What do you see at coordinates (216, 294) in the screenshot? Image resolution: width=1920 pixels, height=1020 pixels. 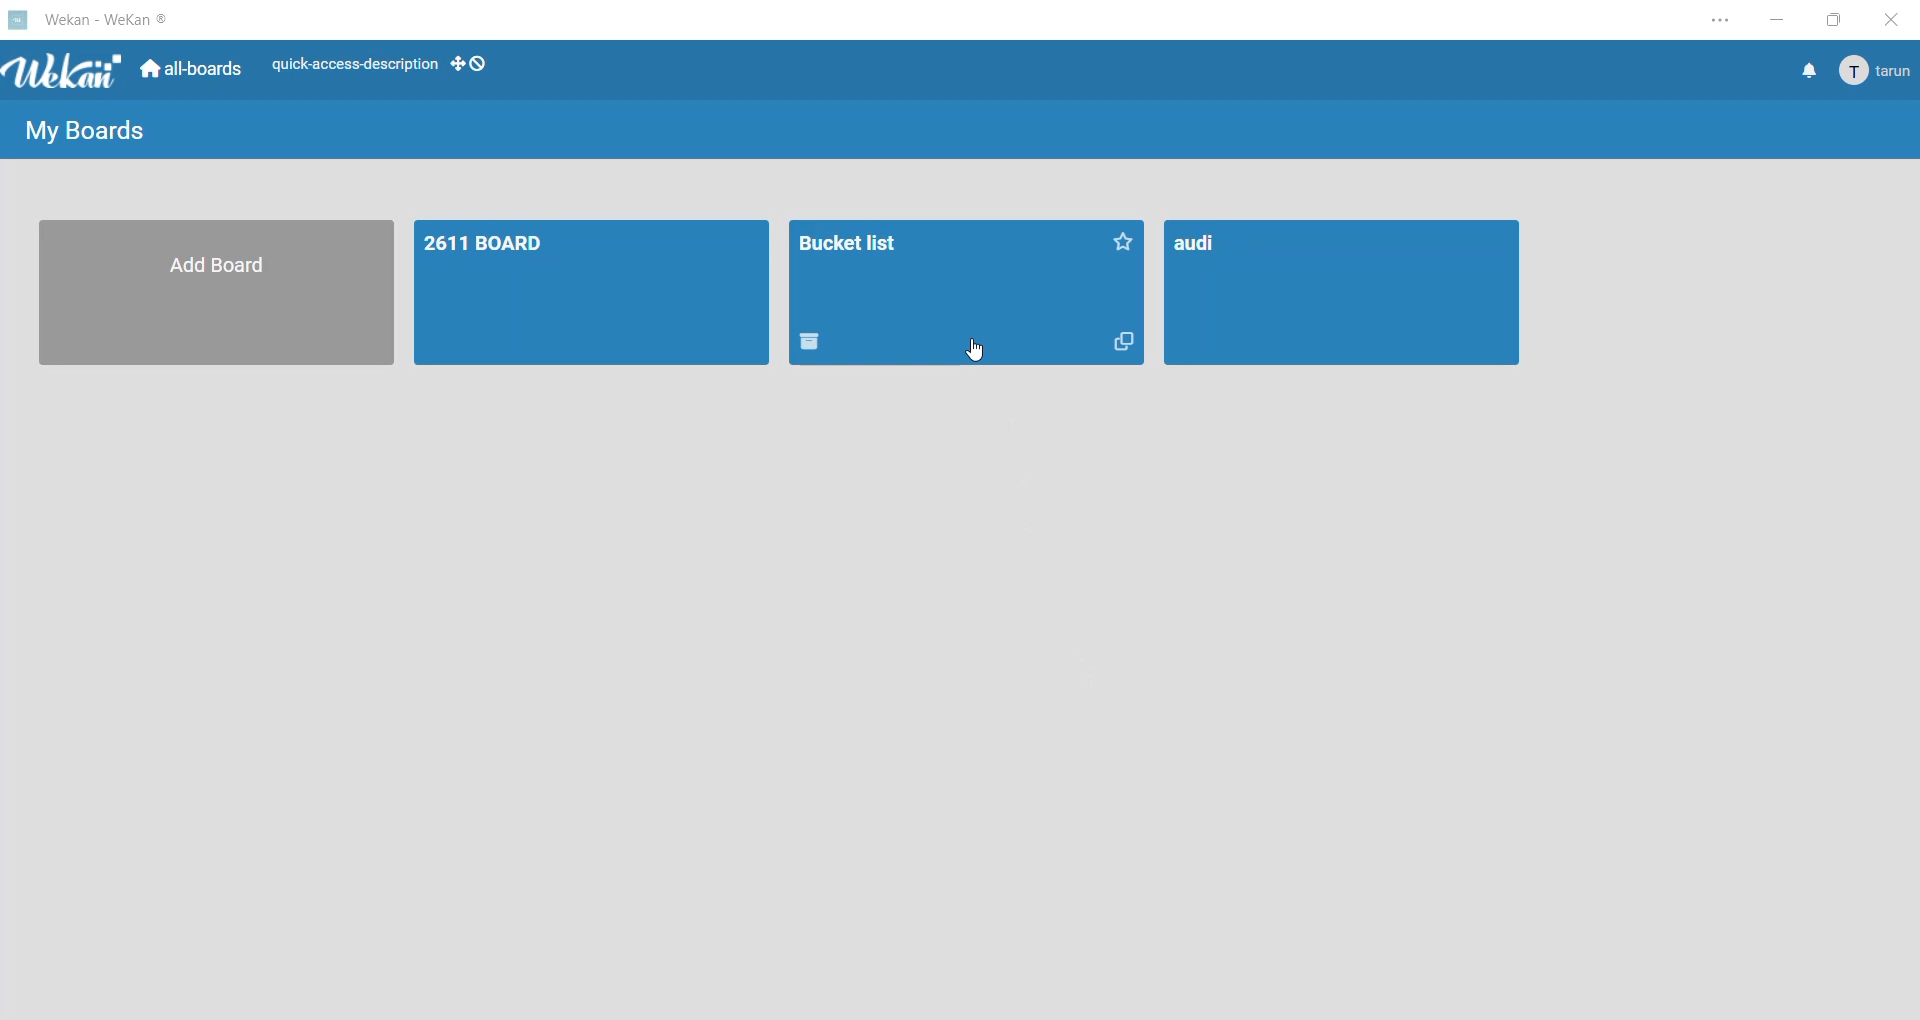 I see `Add Board` at bounding box center [216, 294].